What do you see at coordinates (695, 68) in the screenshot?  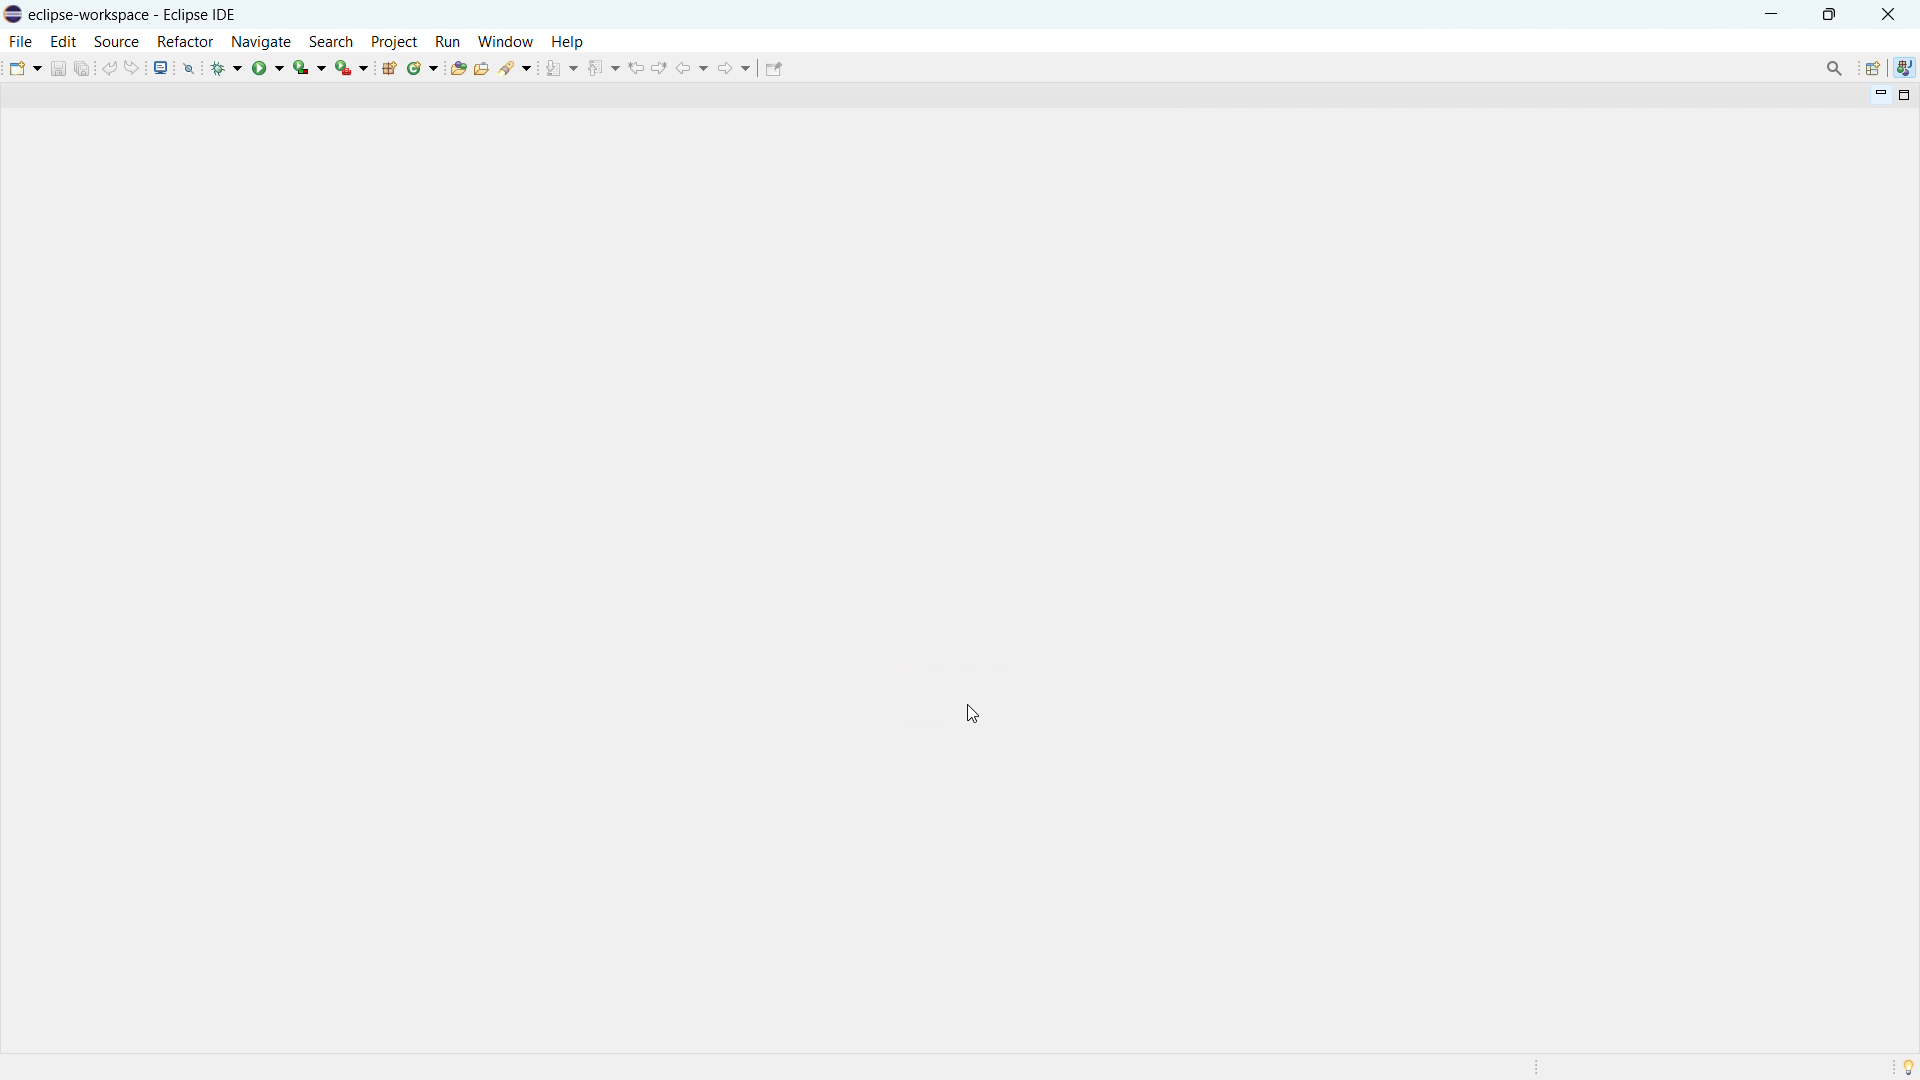 I see `back` at bounding box center [695, 68].